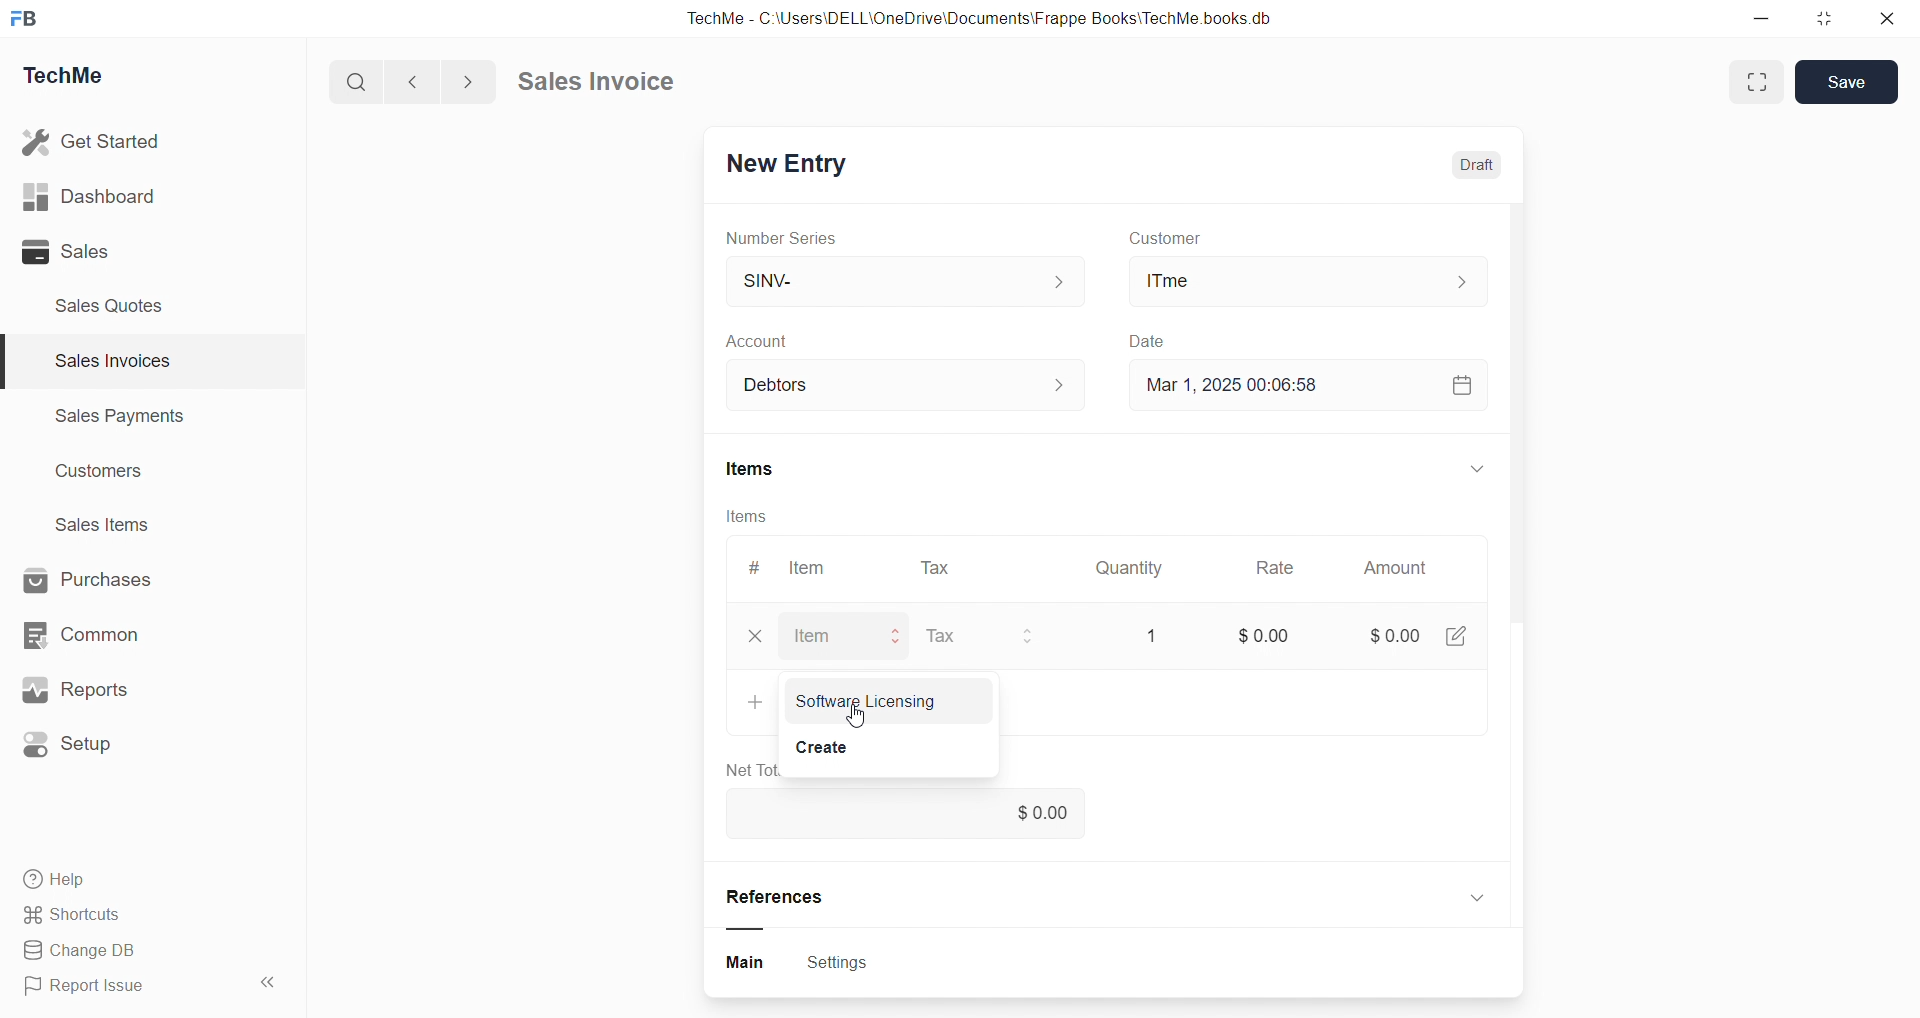  I want to click on cursor, so click(866, 719).